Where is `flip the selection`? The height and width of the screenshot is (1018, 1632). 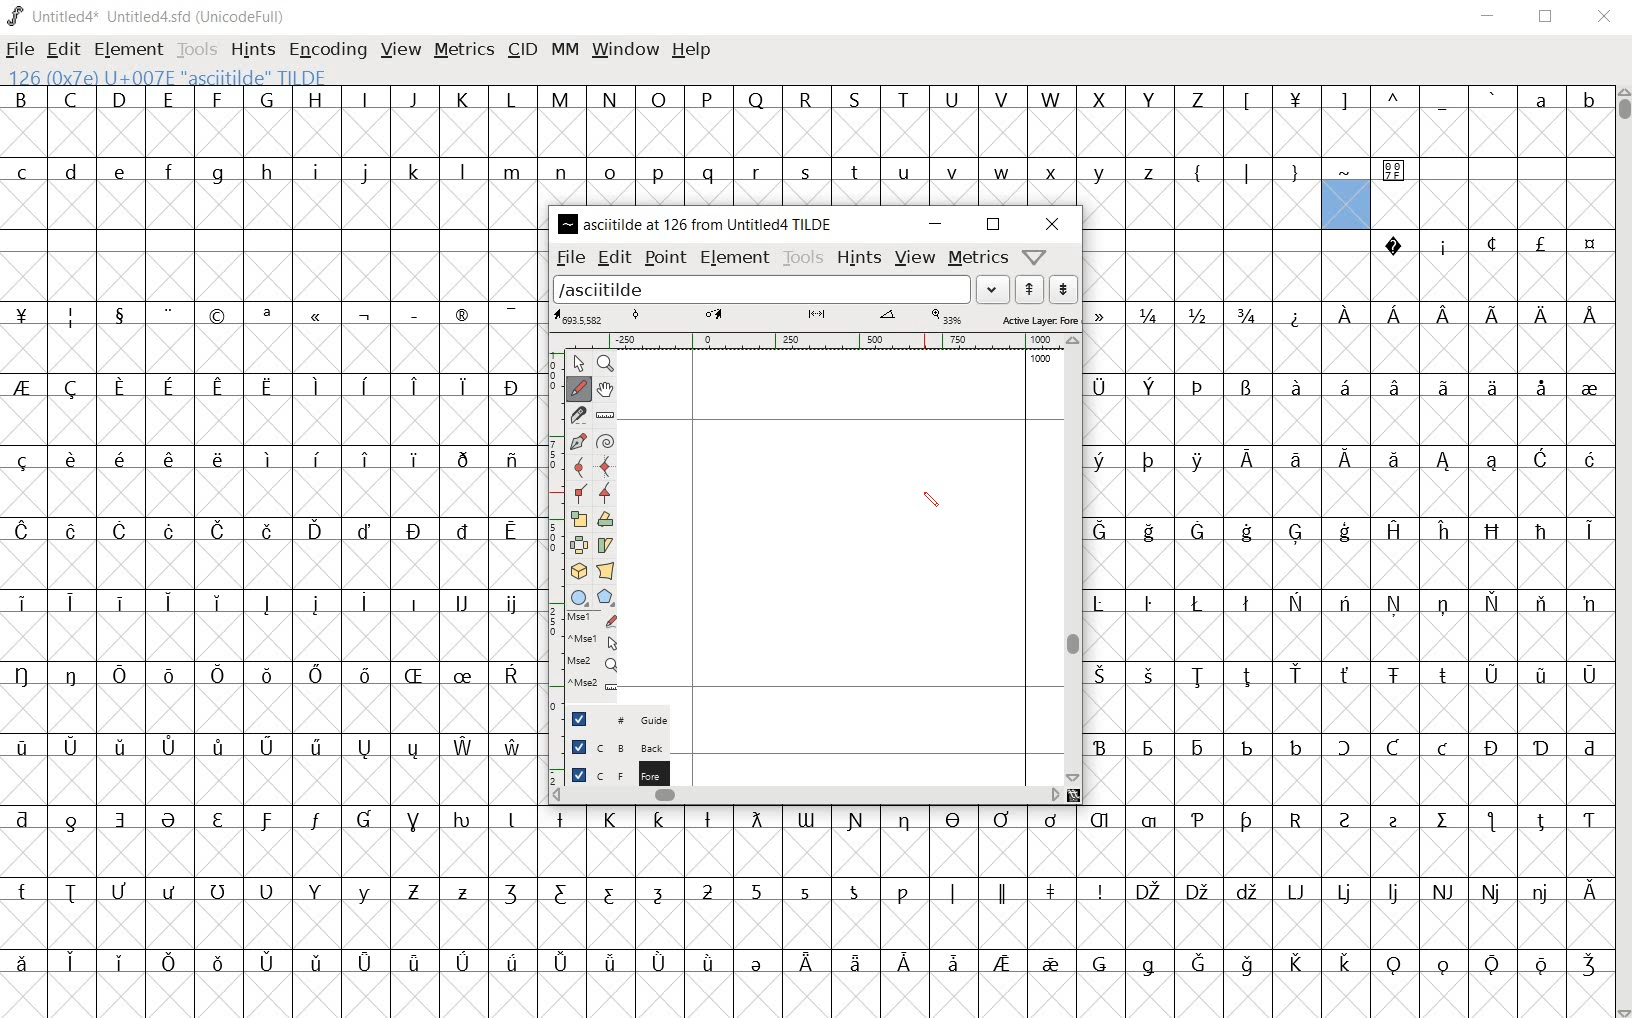
flip the selection is located at coordinates (580, 545).